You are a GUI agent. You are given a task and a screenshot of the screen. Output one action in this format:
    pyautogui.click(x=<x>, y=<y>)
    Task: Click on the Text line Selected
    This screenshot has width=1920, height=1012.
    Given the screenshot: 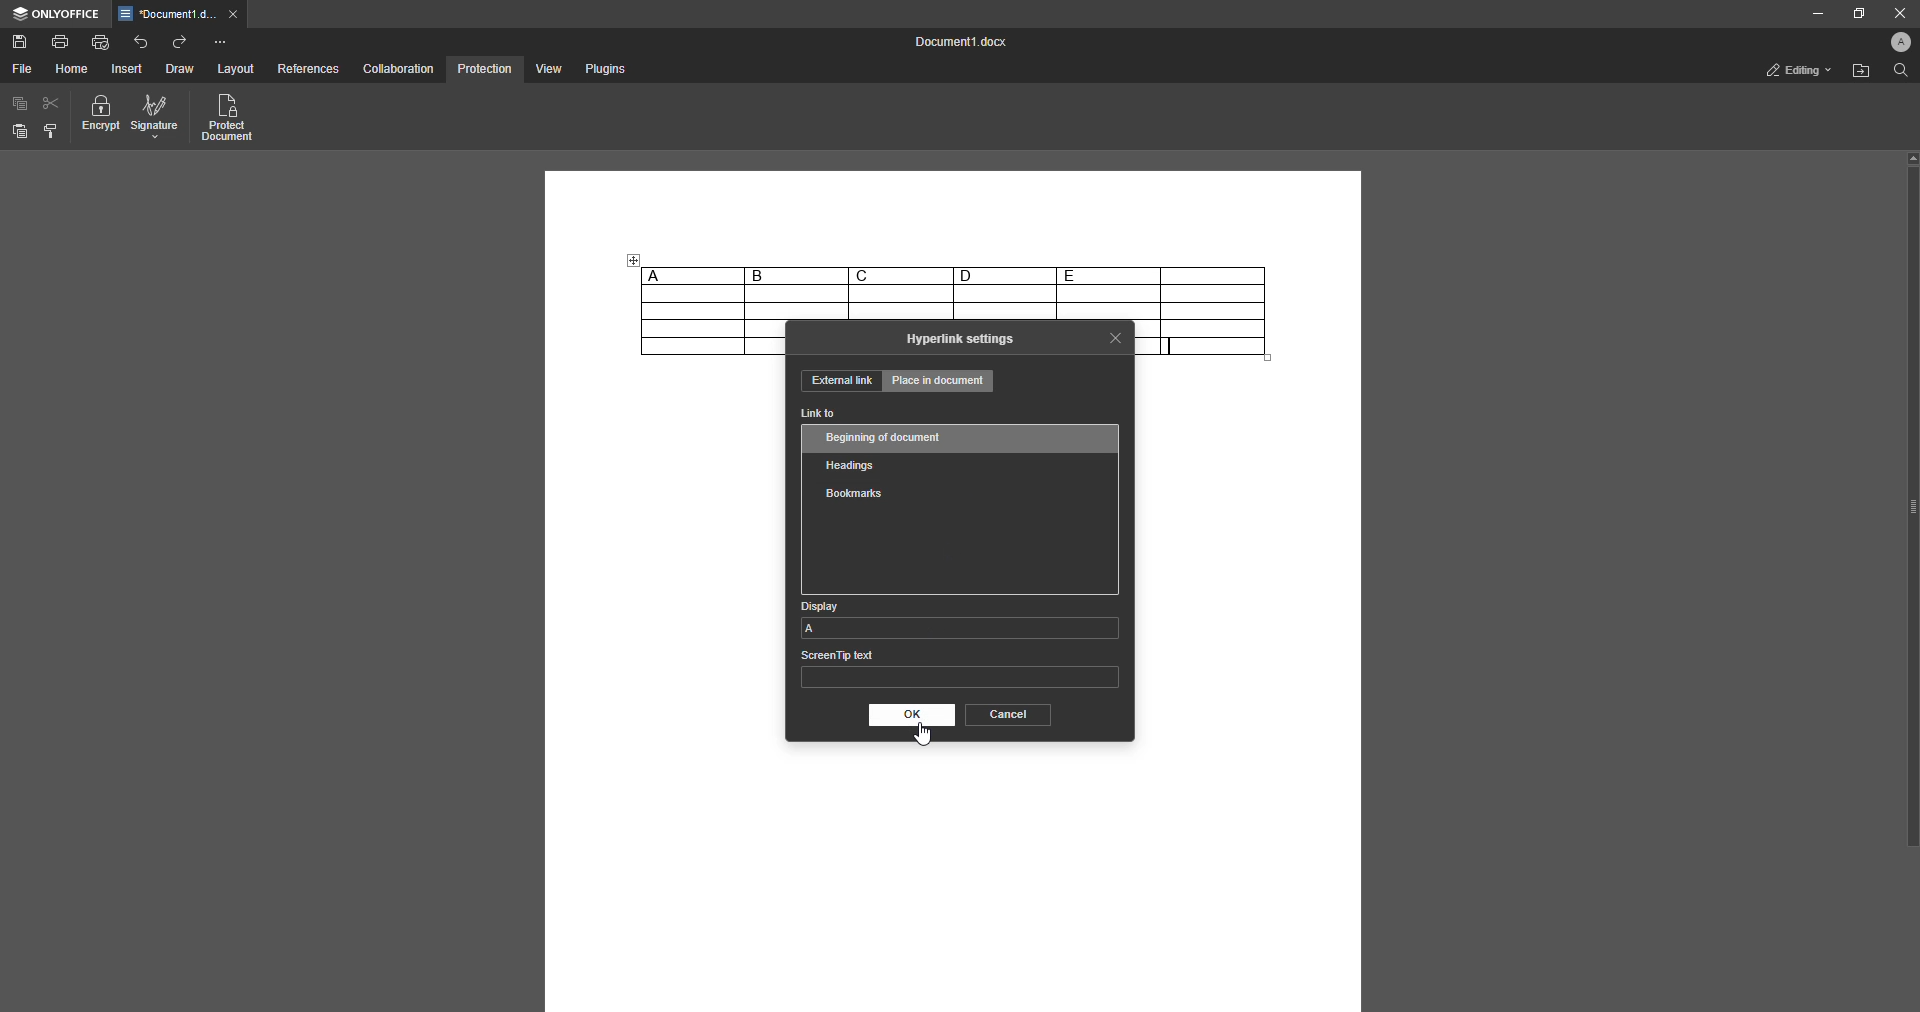 What is the action you would take?
    pyautogui.click(x=1172, y=346)
    